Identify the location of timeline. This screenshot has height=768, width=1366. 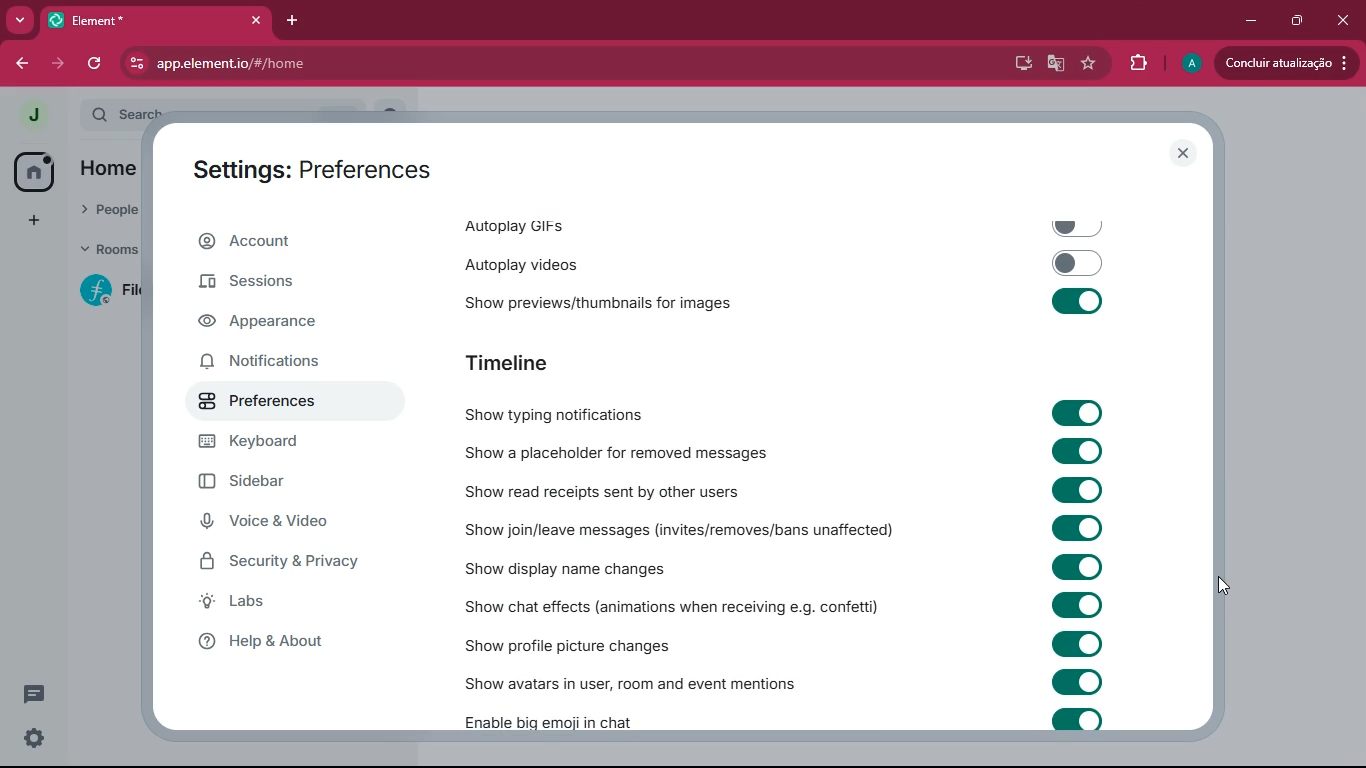
(582, 364).